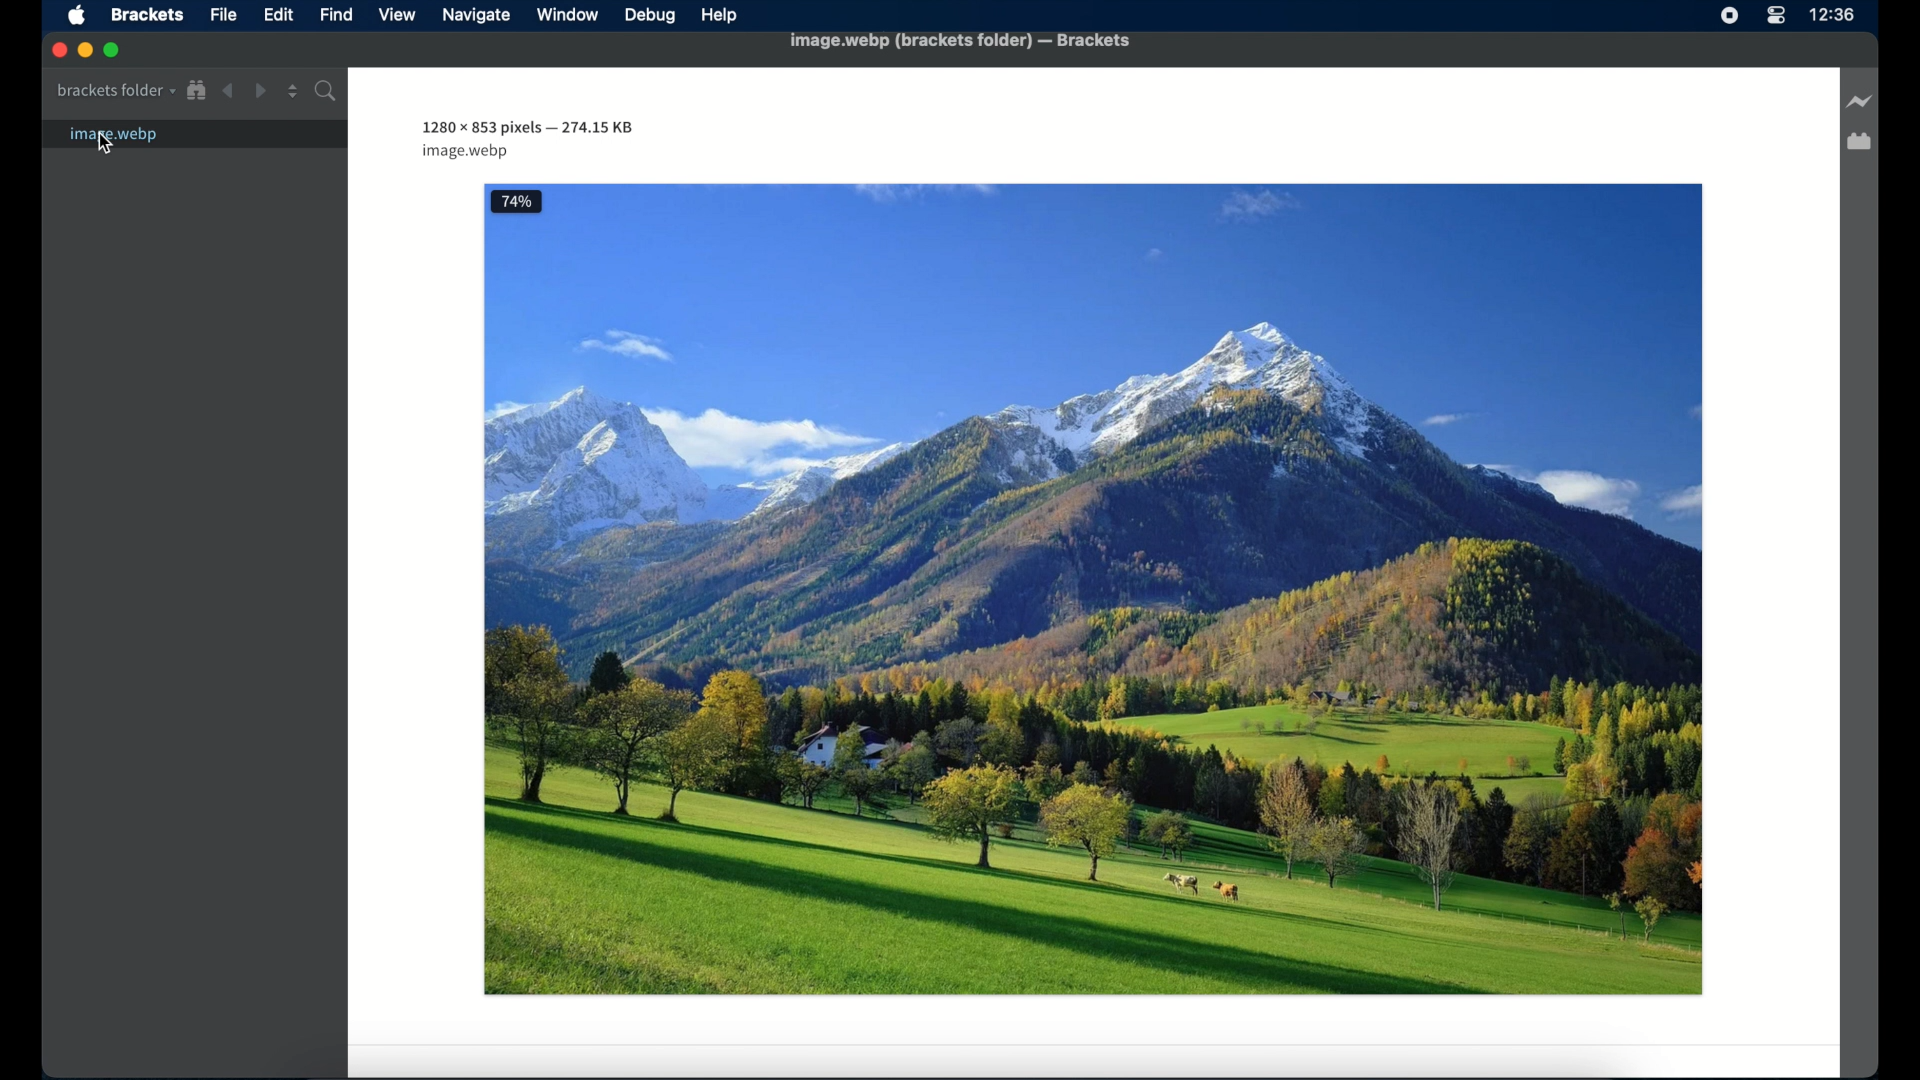  I want to click on apple icon, so click(77, 17).